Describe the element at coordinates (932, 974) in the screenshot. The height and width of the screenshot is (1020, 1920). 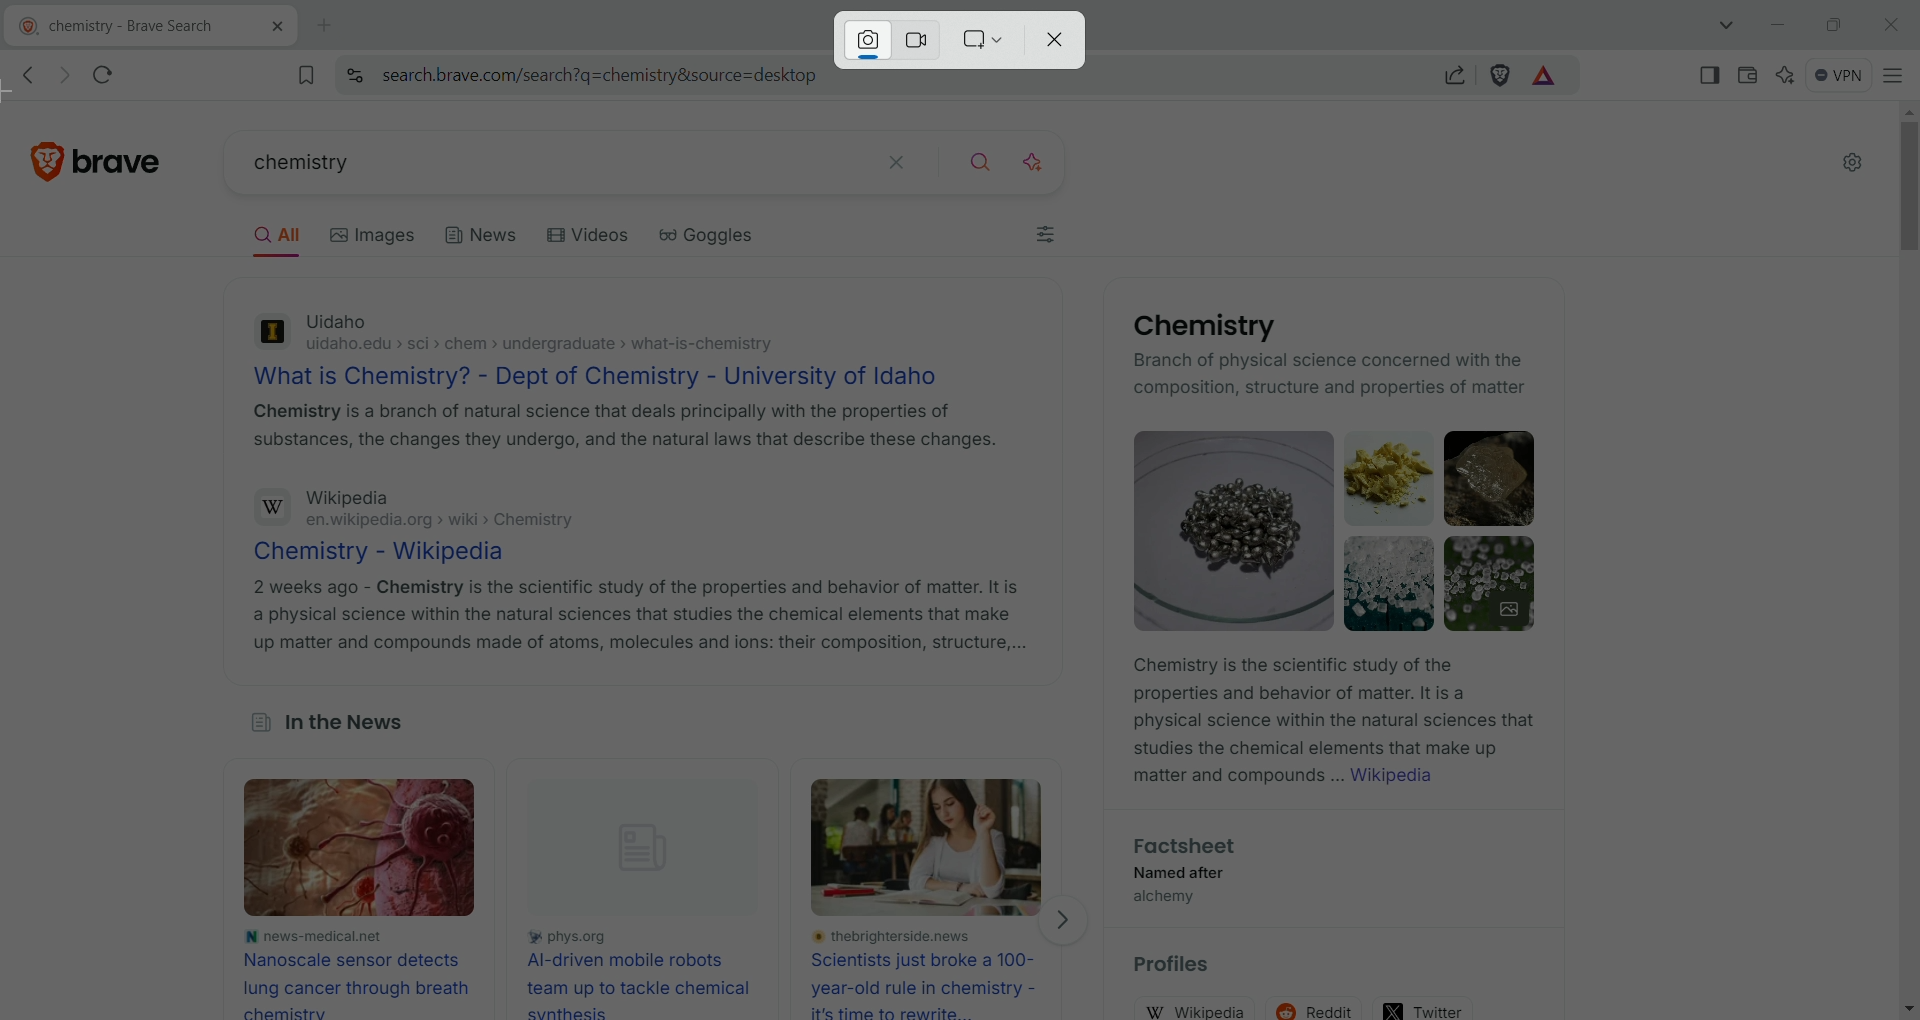
I see `thebrighterside.news scientists just broke a 100-year-old rule in chemistry - it's time to rewrite` at that location.